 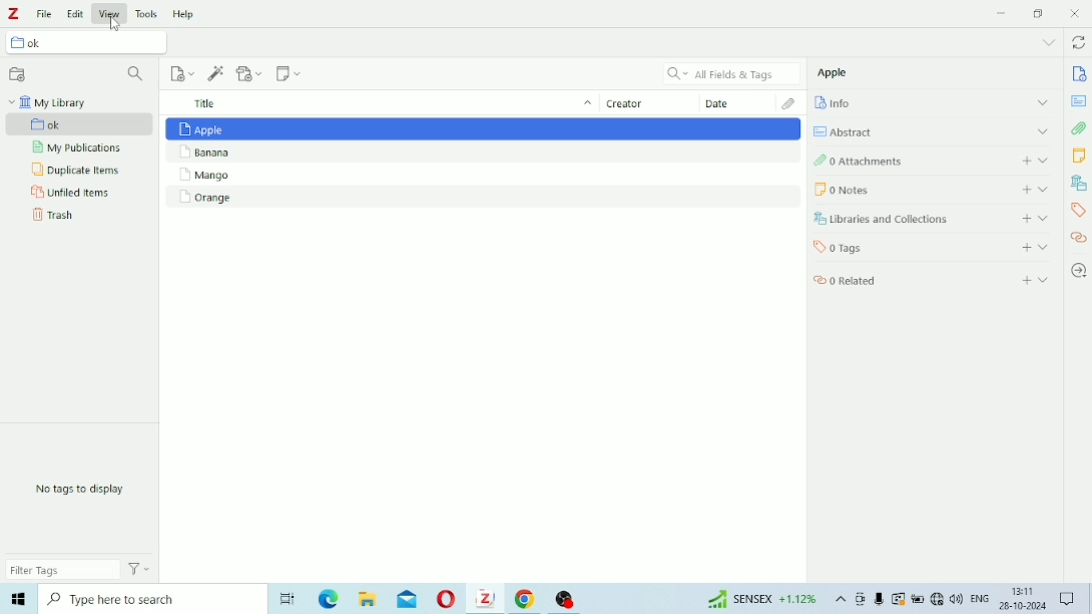 What do you see at coordinates (482, 128) in the screenshot?
I see `Apple` at bounding box center [482, 128].